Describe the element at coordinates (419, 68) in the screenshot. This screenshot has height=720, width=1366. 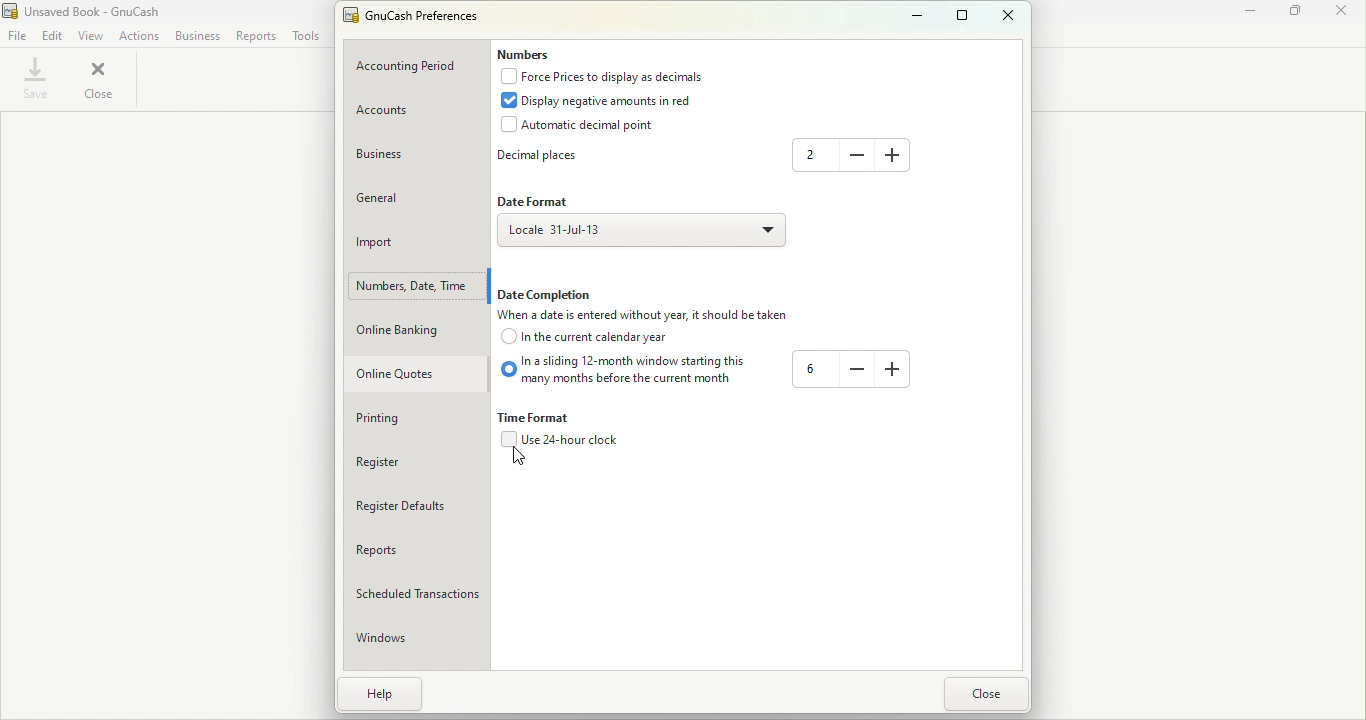
I see `Accounting period` at that location.